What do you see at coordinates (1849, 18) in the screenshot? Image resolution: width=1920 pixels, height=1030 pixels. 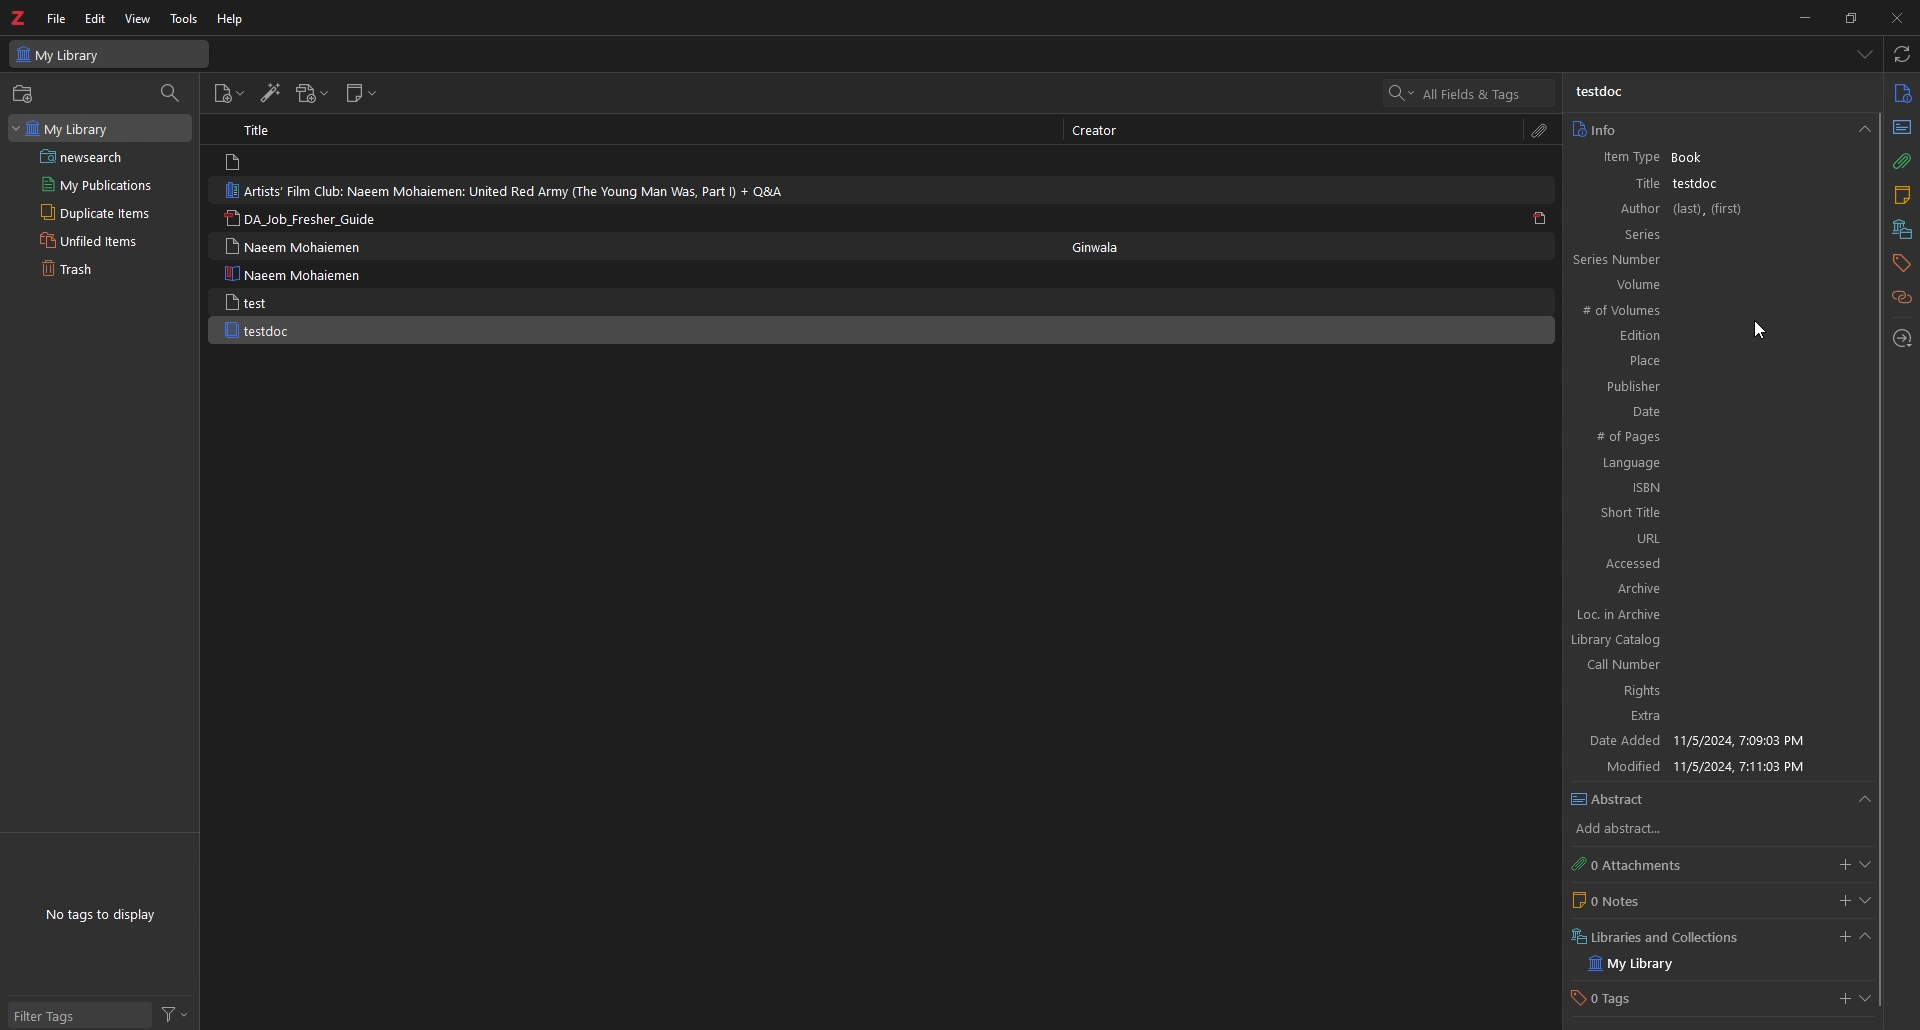 I see `resize` at bounding box center [1849, 18].